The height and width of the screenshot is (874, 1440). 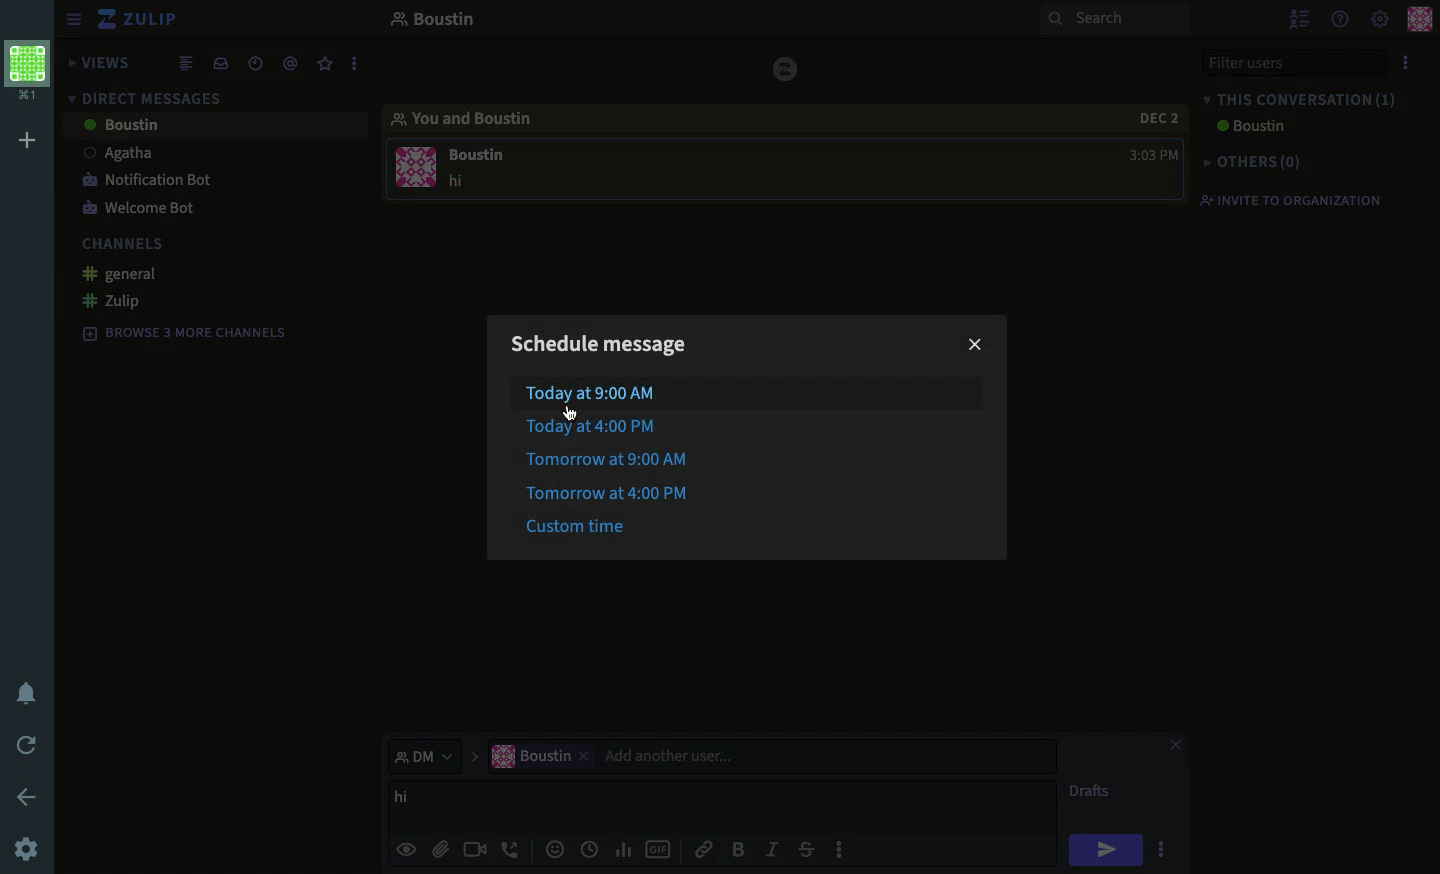 I want to click on time 3:03 PM, so click(x=1148, y=155).